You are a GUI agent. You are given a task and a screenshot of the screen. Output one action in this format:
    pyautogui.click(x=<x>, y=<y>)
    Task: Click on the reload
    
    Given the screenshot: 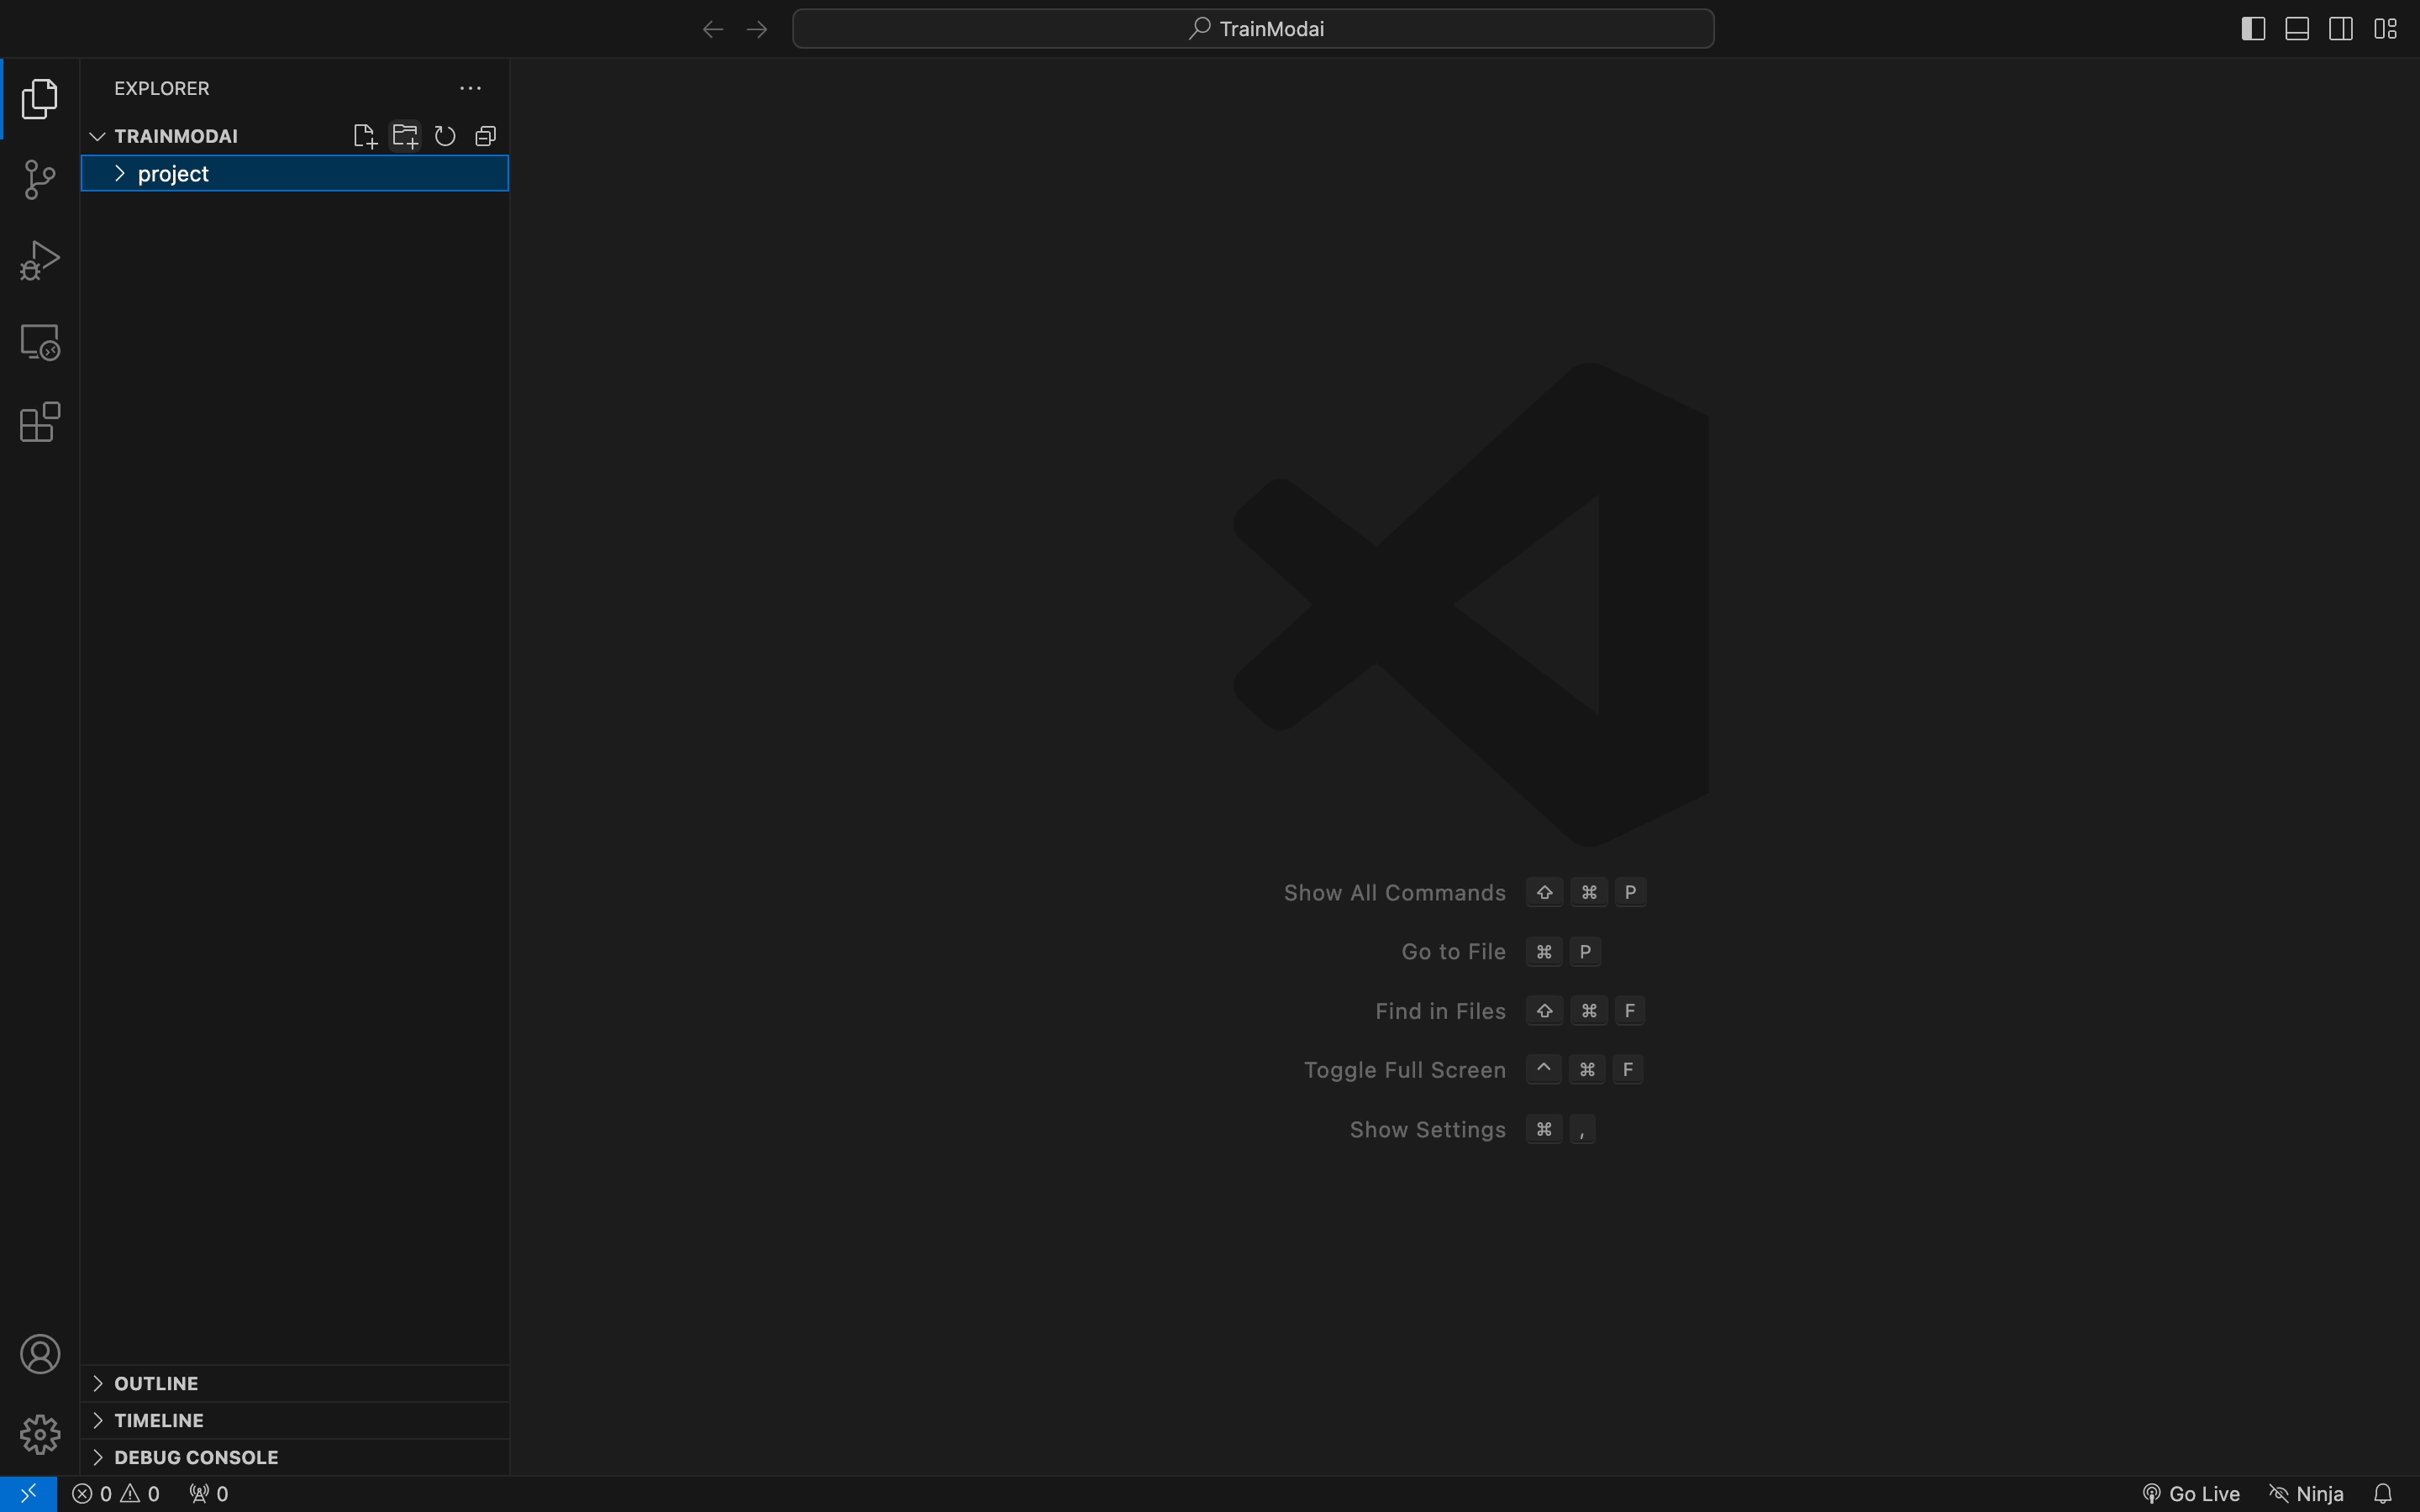 What is the action you would take?
    pyautogui.click(x=447, y=134)
    